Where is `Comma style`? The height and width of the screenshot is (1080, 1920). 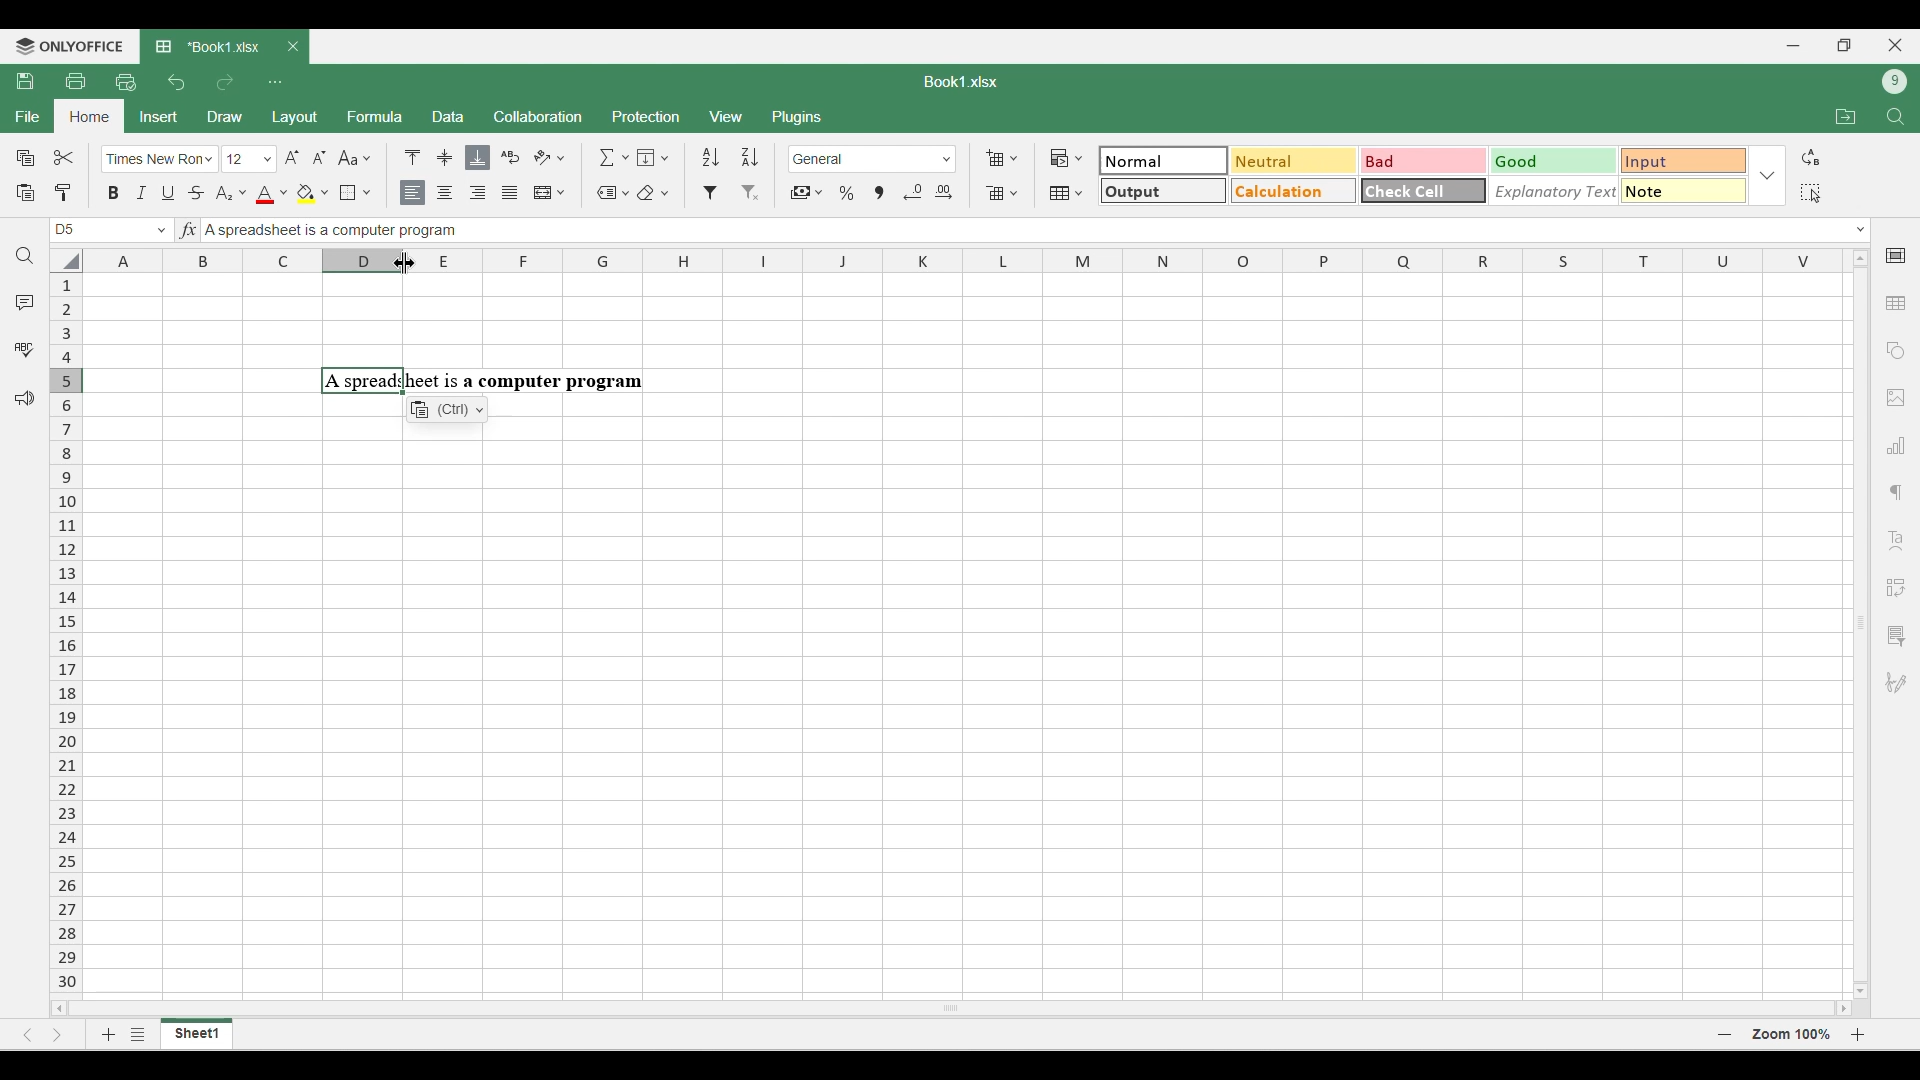
Comma style is located at coordinates (879, 193).